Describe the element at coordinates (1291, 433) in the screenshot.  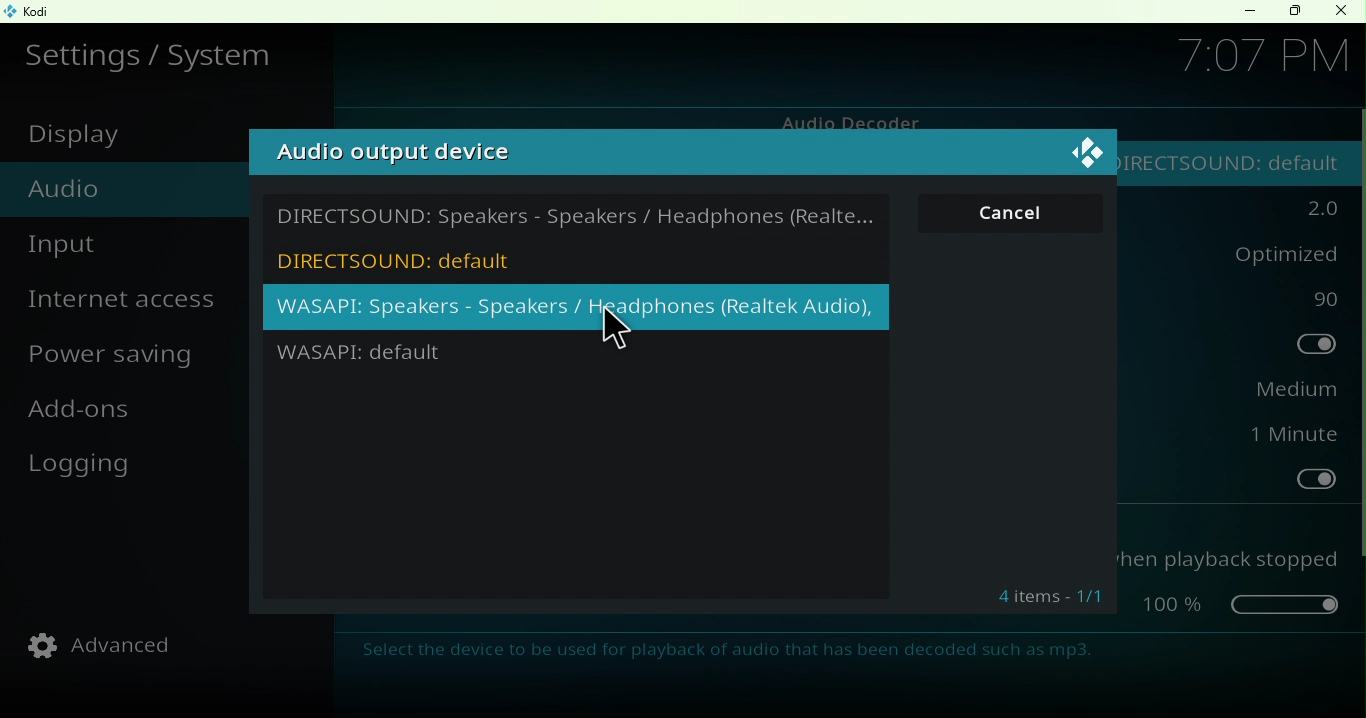
I see `1 minut` at that location.